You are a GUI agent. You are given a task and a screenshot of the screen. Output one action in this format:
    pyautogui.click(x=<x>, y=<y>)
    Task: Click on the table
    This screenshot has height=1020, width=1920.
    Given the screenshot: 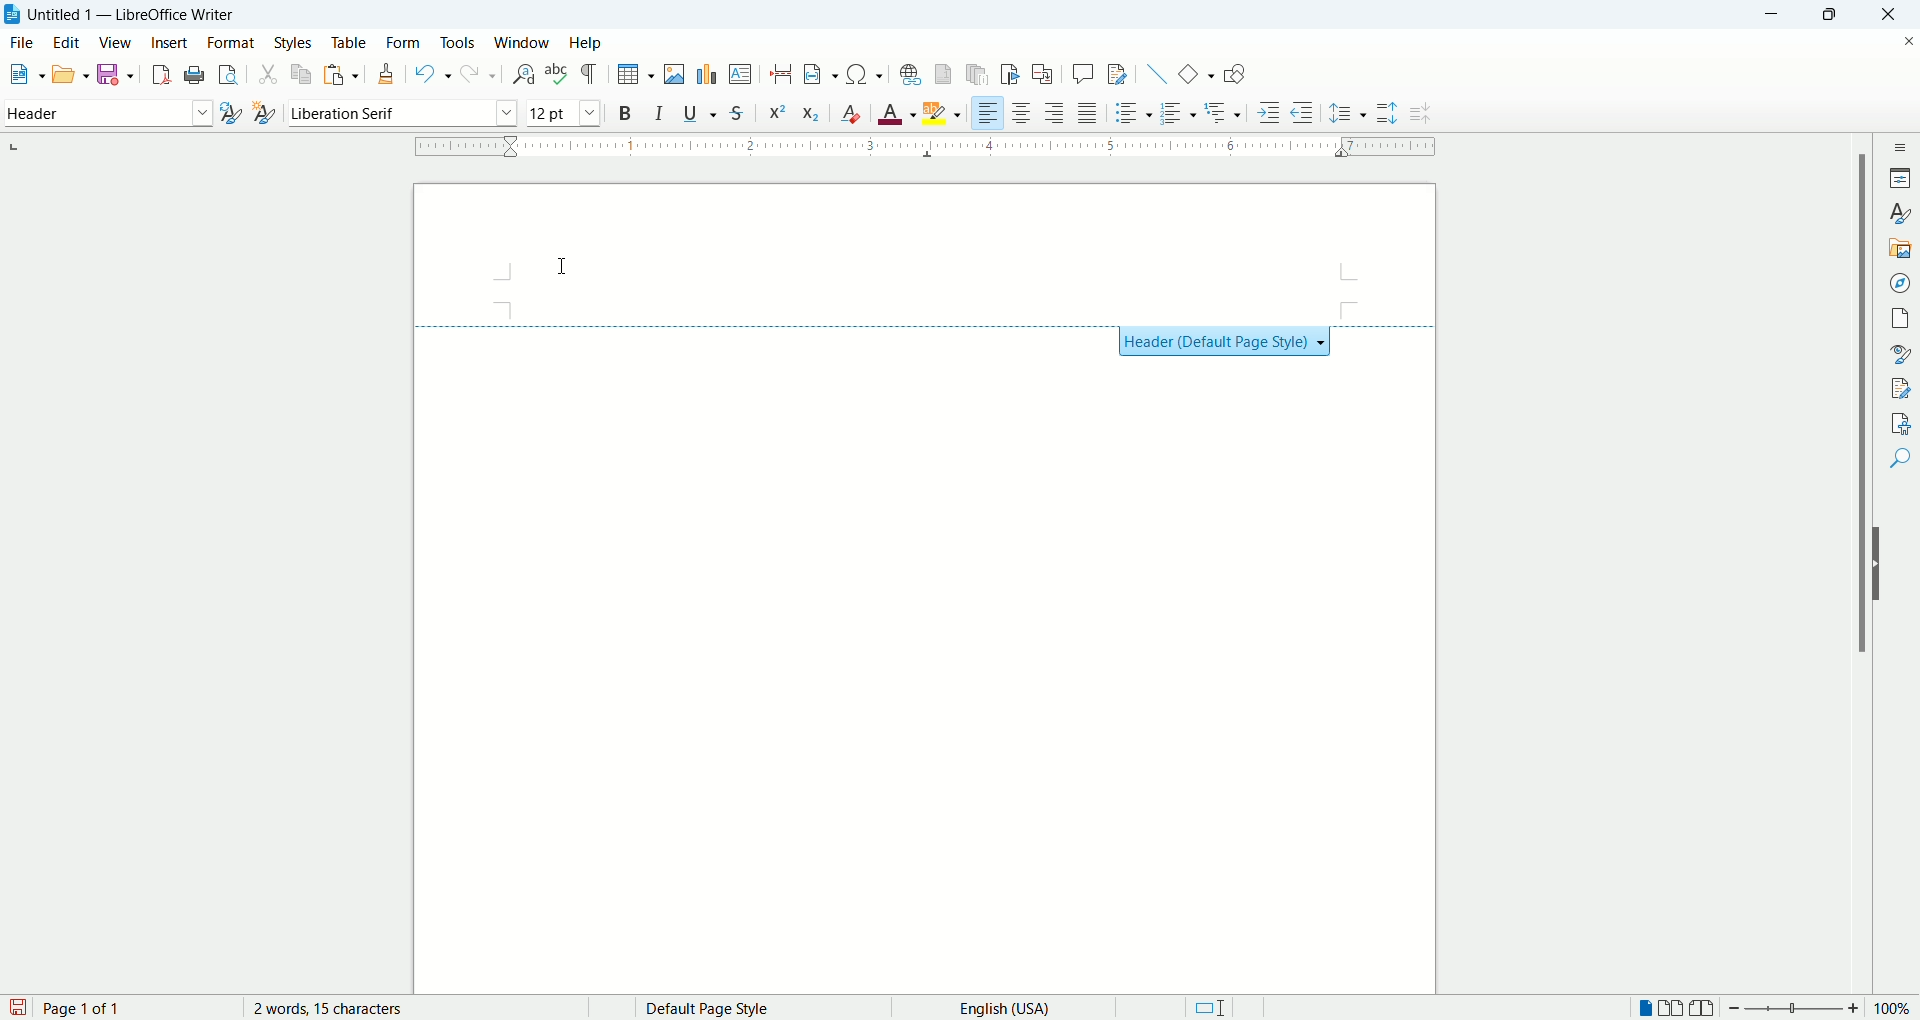 What is the action you would take?
    pyautogui.click(x=348, y=41)
    